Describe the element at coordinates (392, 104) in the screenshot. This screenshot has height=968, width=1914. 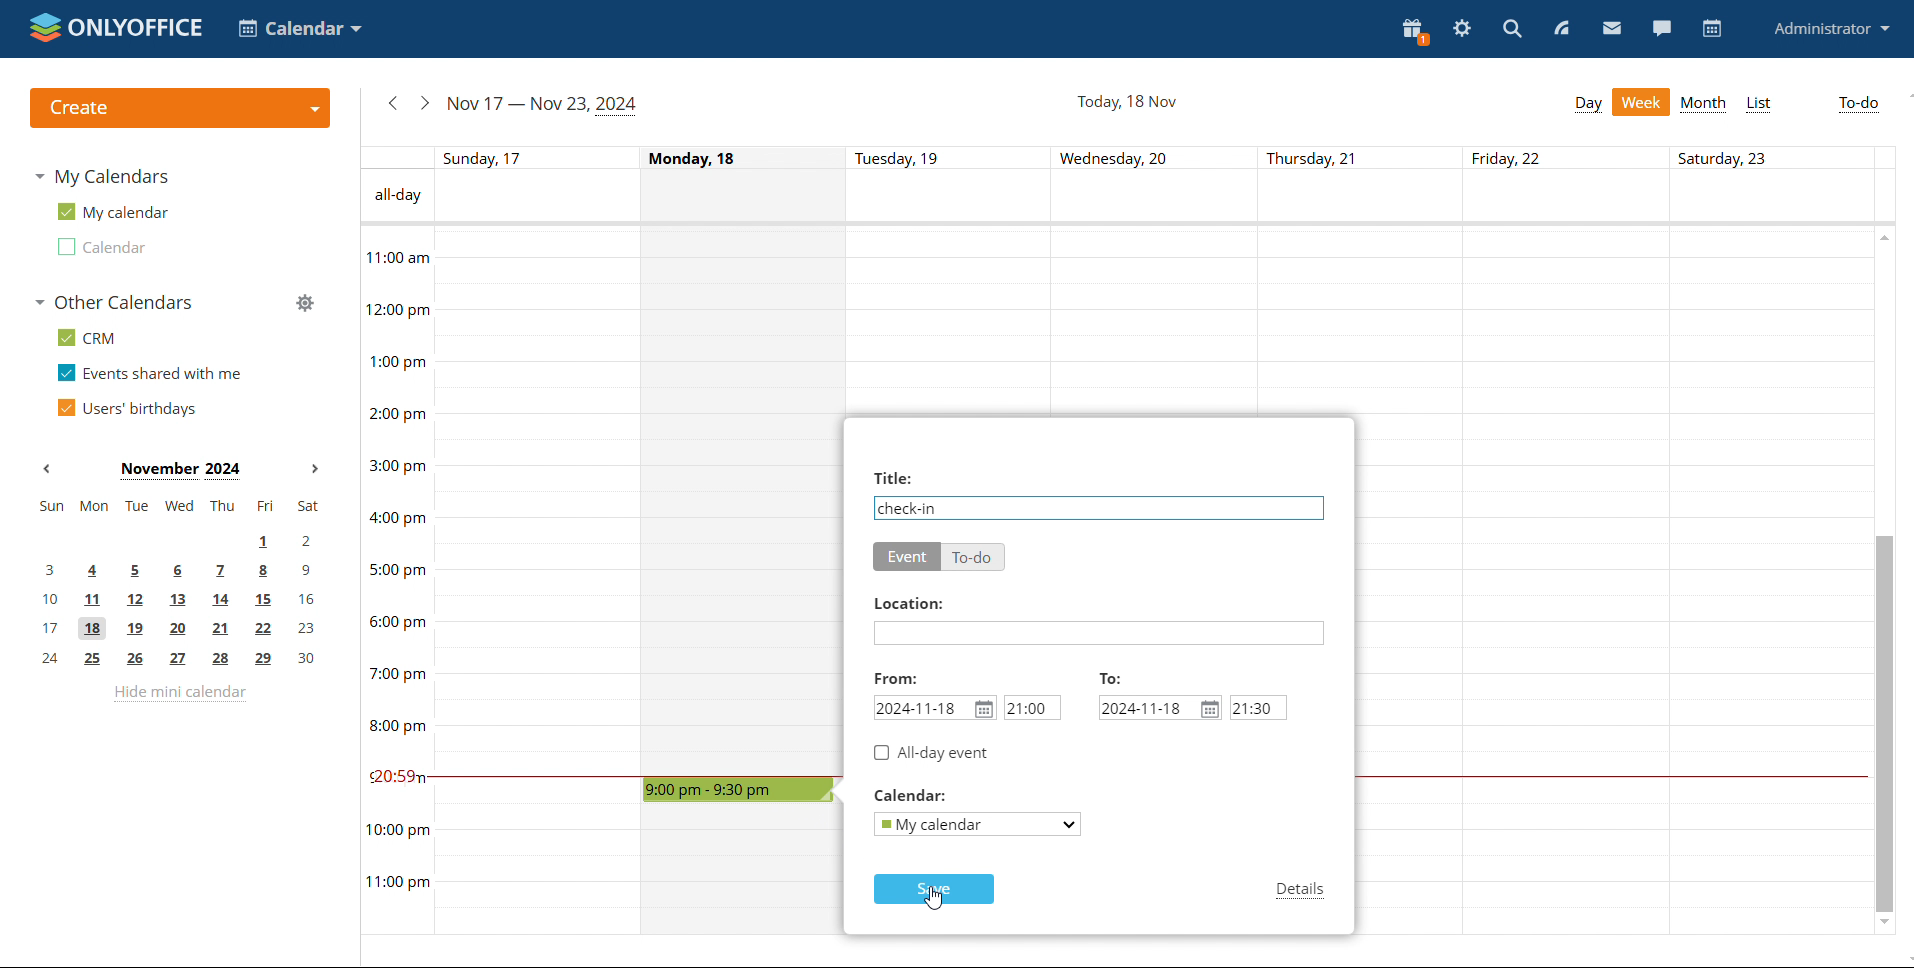
I see `previous week` at that location.